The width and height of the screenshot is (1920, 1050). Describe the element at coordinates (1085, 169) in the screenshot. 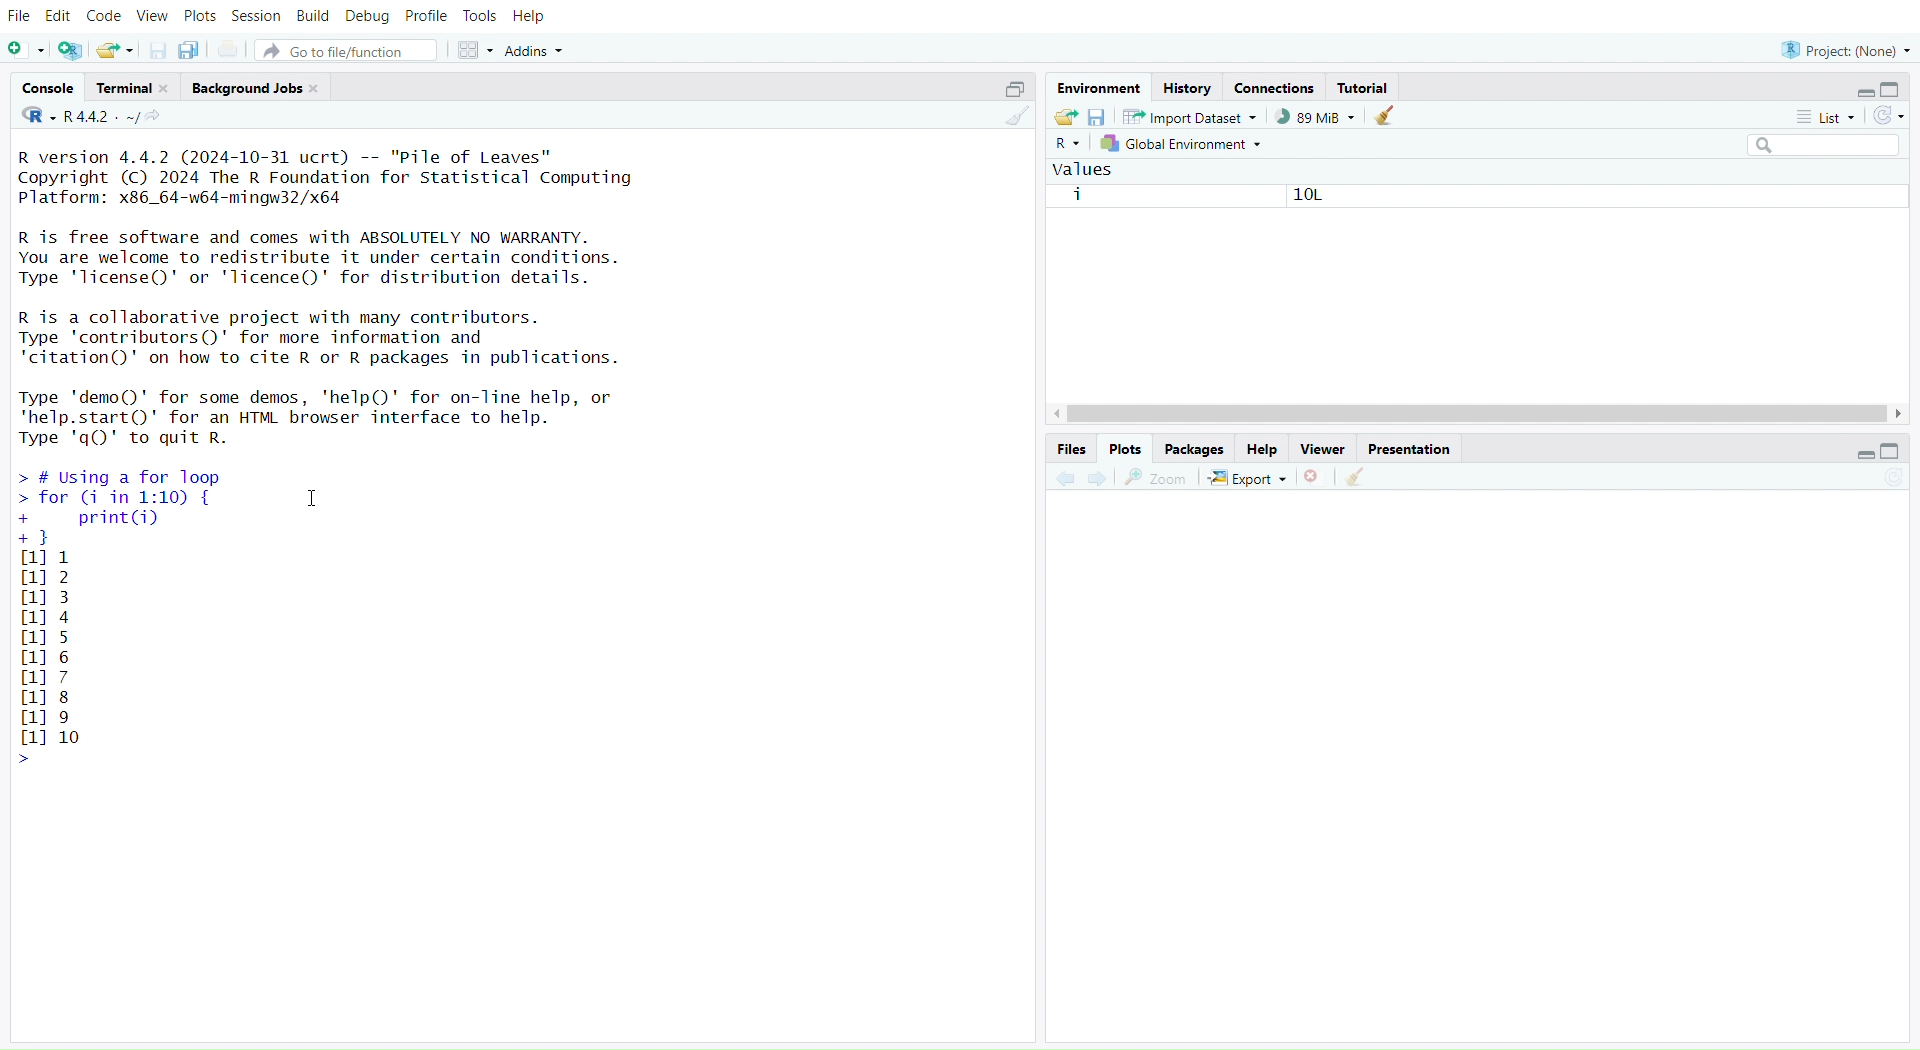

I see `values` at that location.